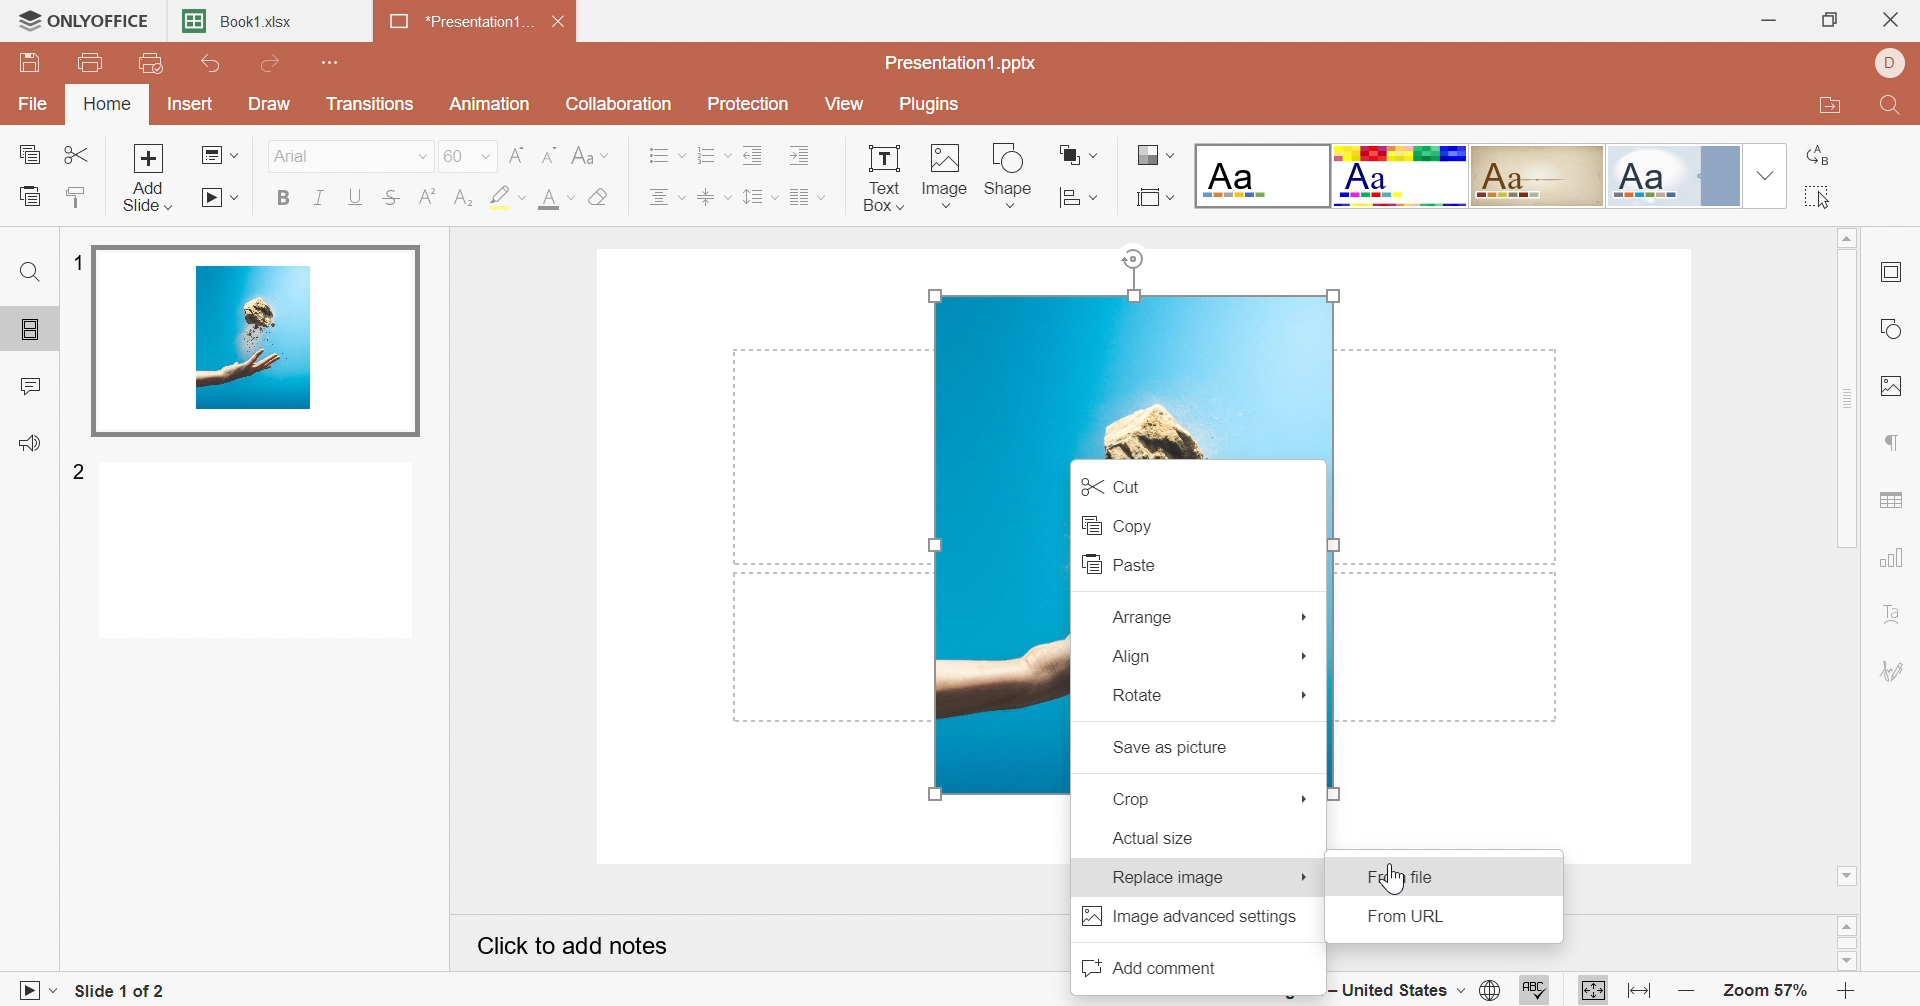 The width and height of the screenshot is (1920, 1006). I want to click on Bullets, so click(666, 154).